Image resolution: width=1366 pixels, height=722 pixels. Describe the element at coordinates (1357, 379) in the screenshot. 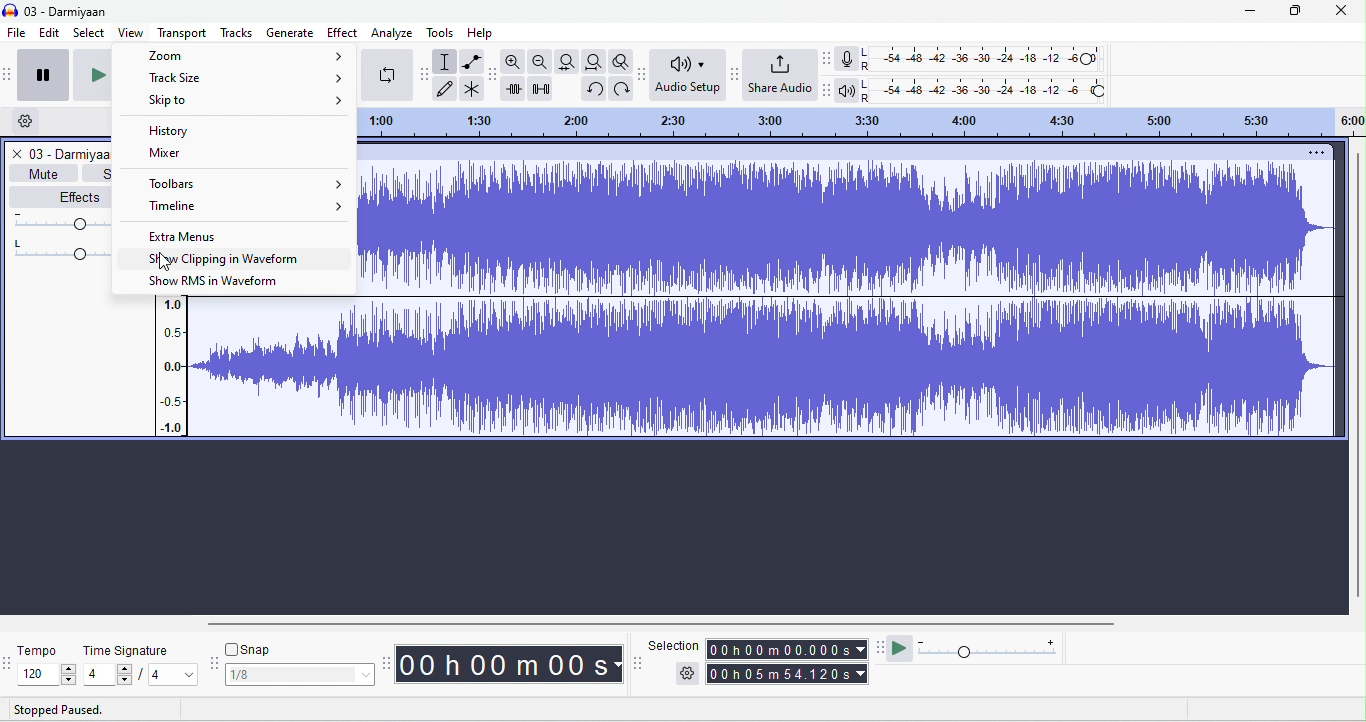

I see `vertical scroll bar` at that location.